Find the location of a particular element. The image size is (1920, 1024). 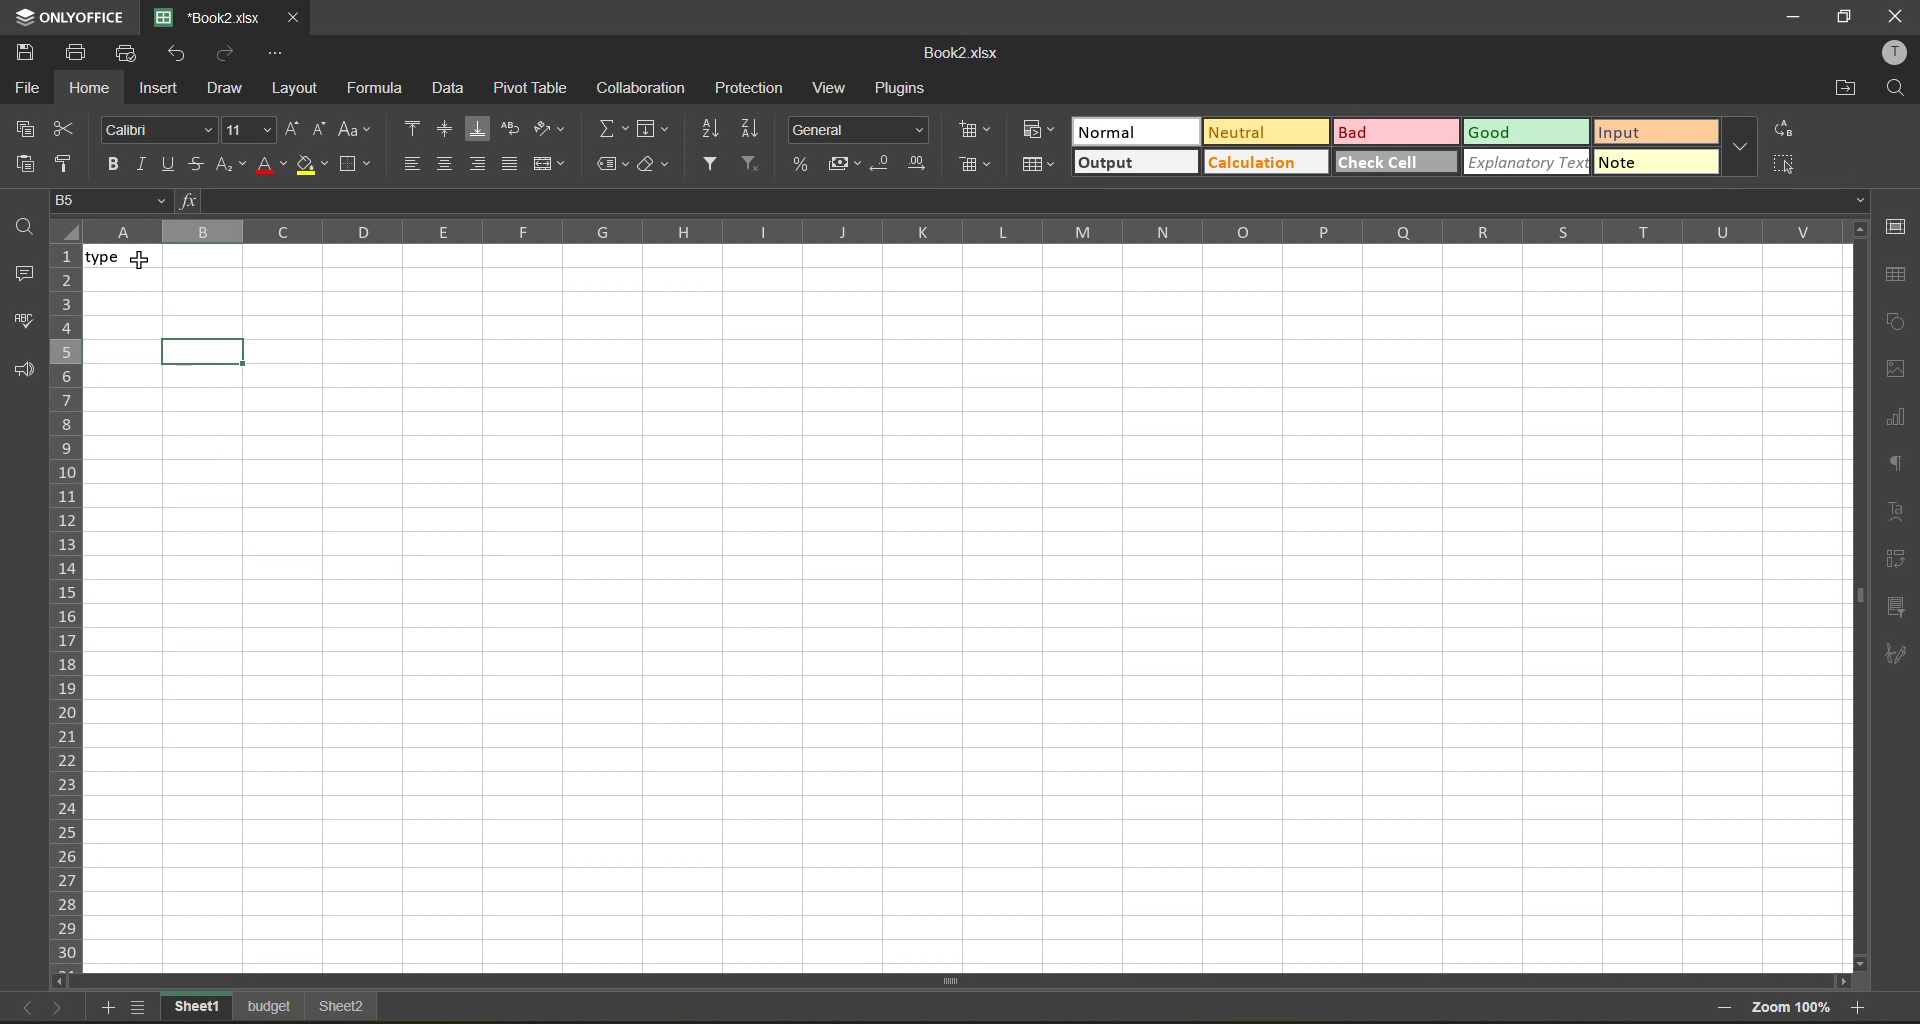

move up is located at coordinates (1859, 230).